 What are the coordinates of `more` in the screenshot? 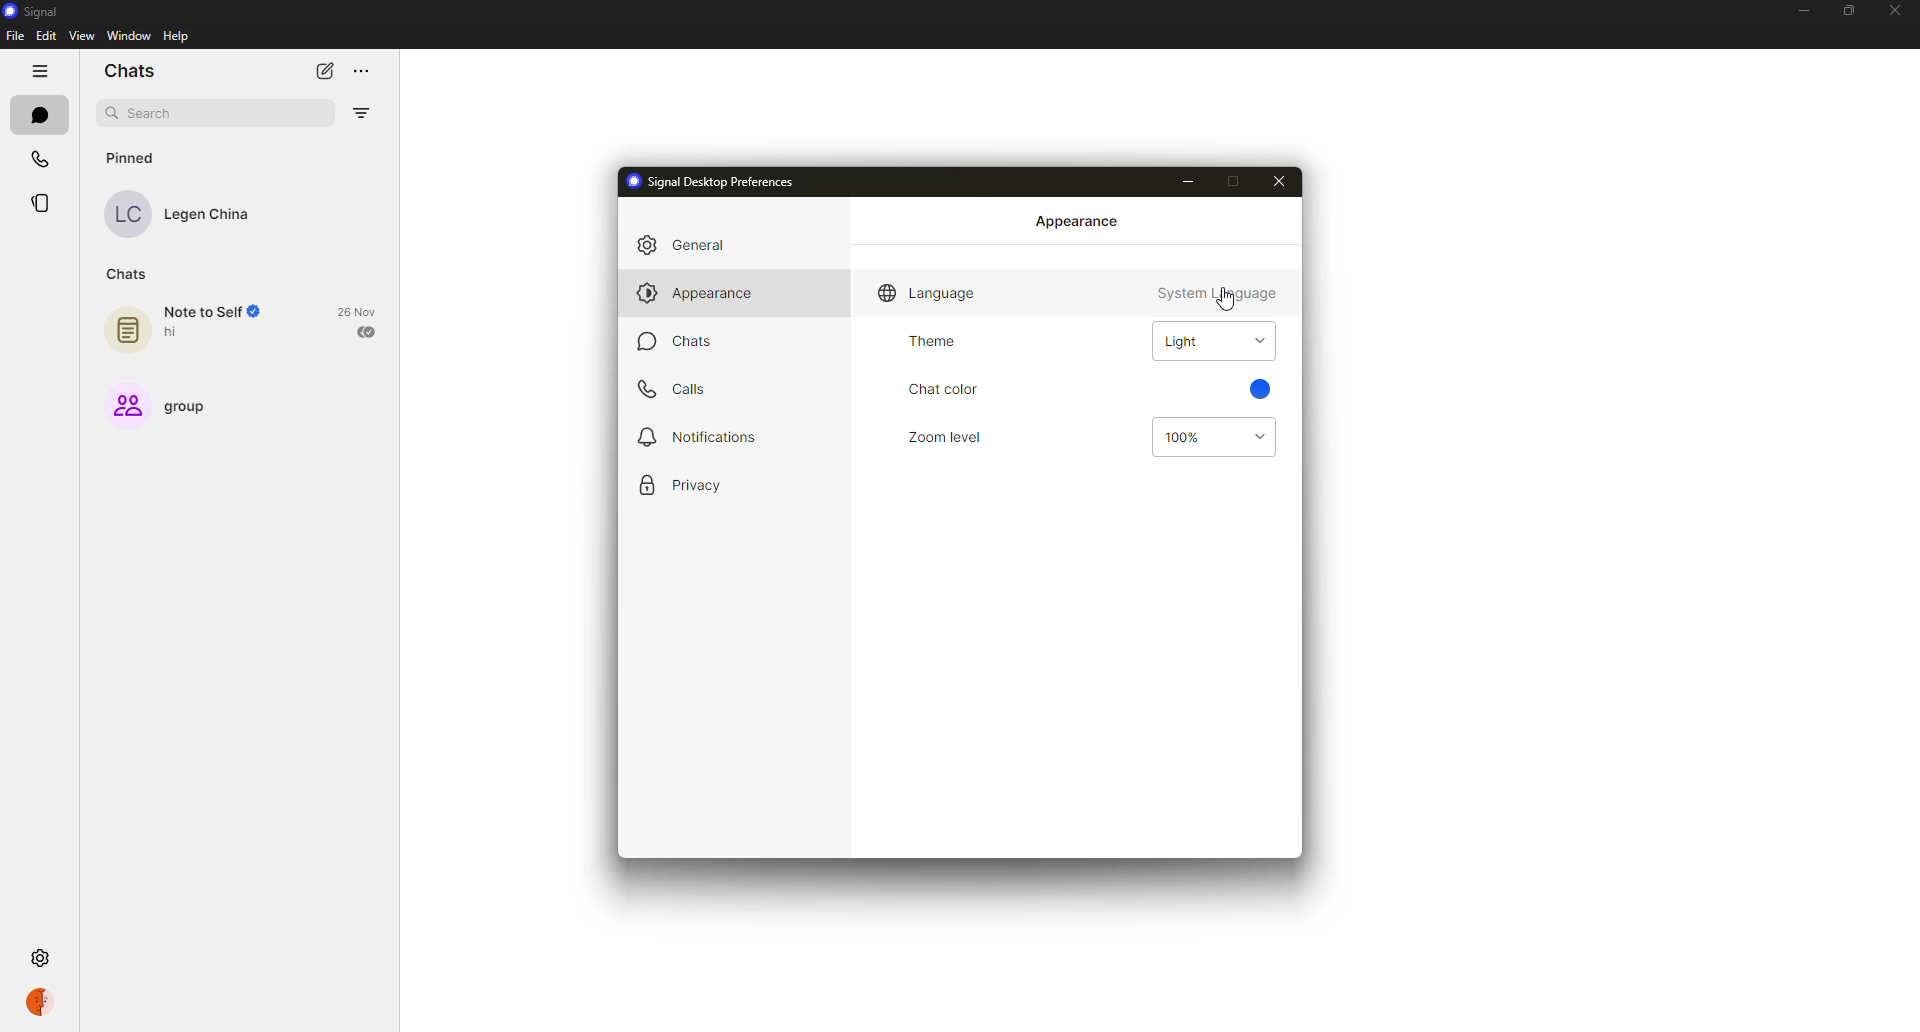 It's located at (362, 72).